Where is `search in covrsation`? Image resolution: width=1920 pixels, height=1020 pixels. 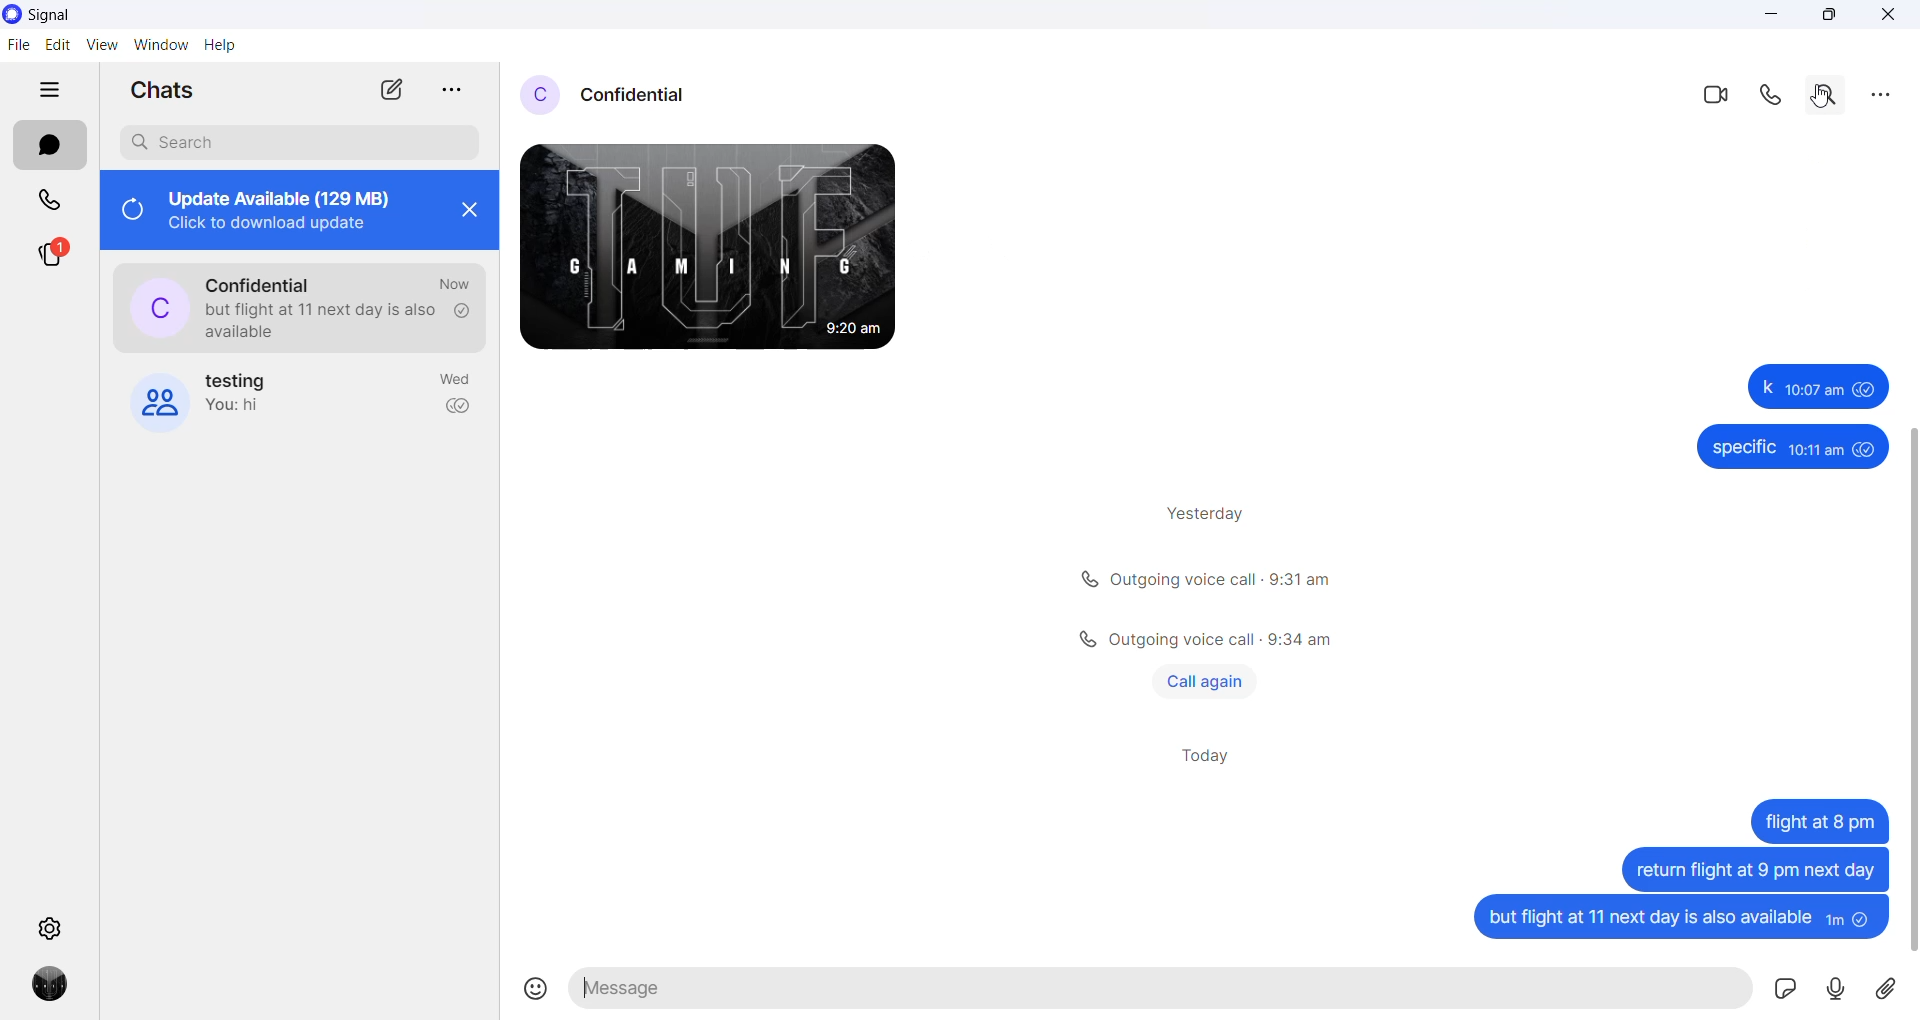
search in covrsation is located at coordinates (1826, 96).